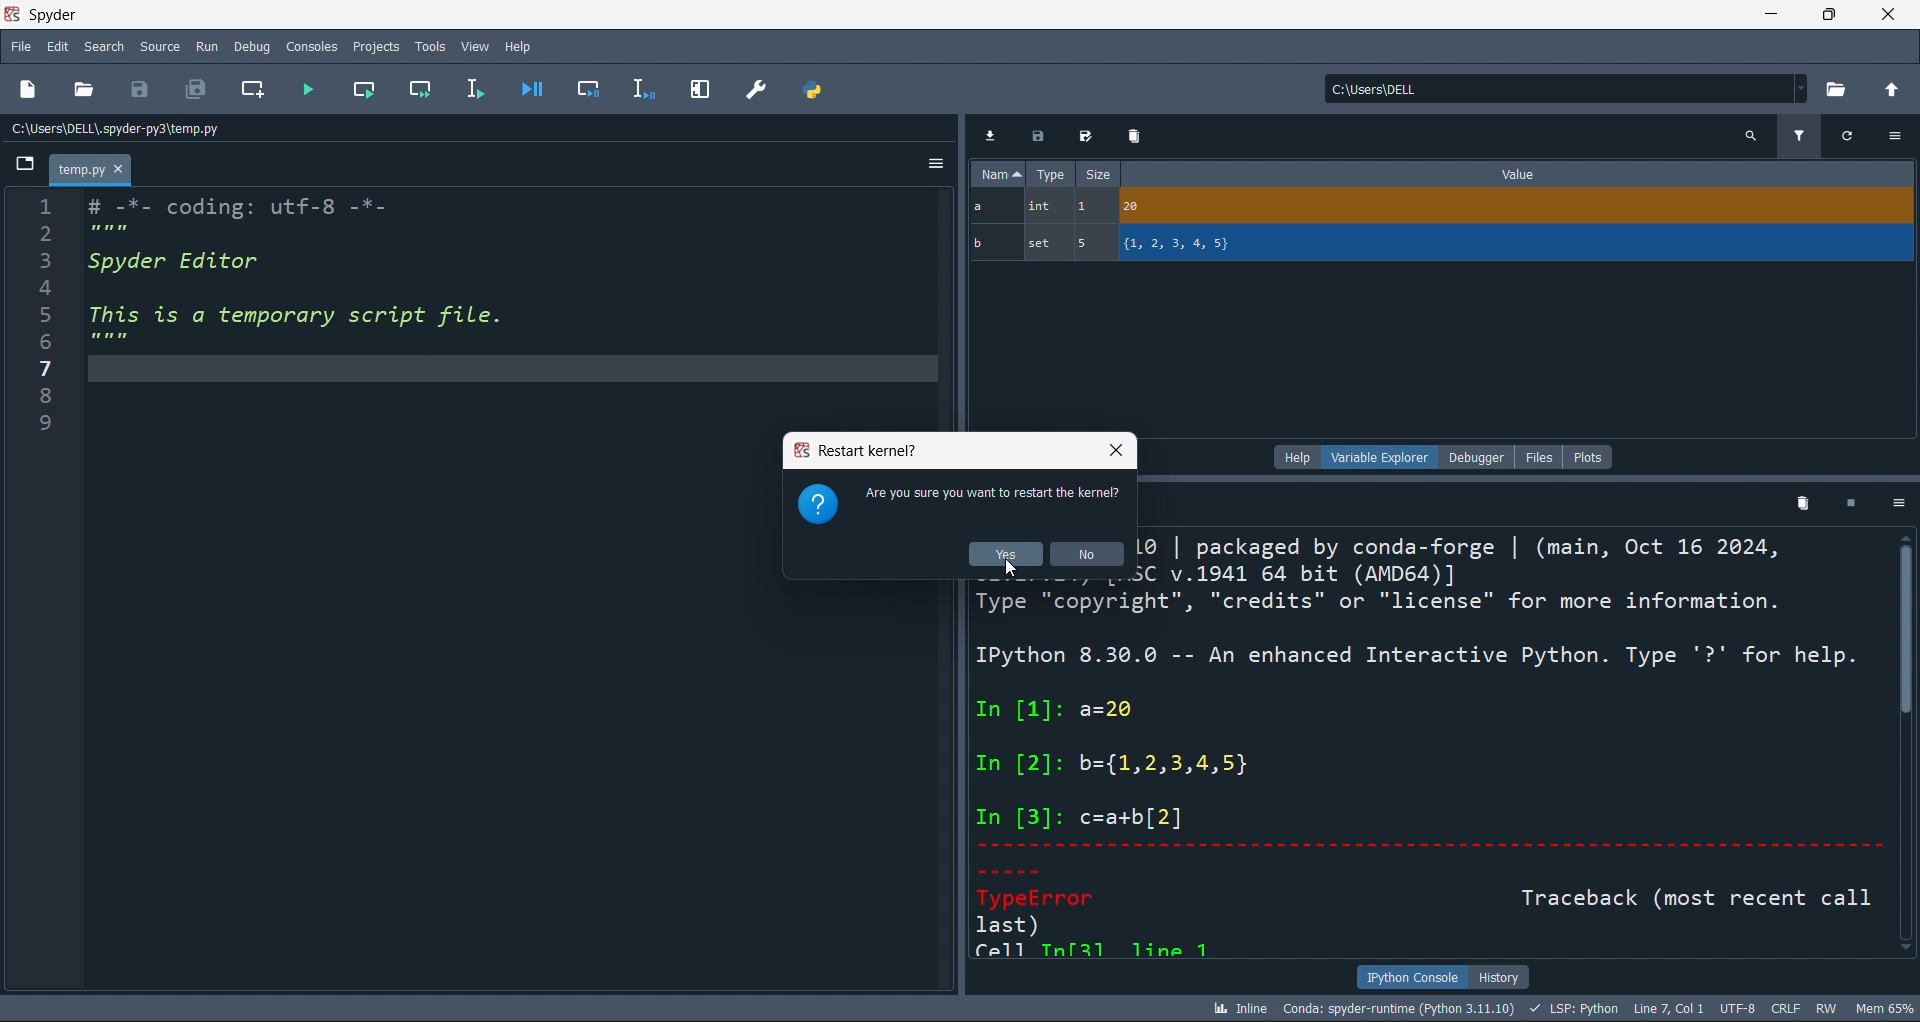 This screenshot has height=1022, width=1920. What do you see at coordinates (518, 46) in the screenshot?
I see `Help` at bounding box center [518, 46].